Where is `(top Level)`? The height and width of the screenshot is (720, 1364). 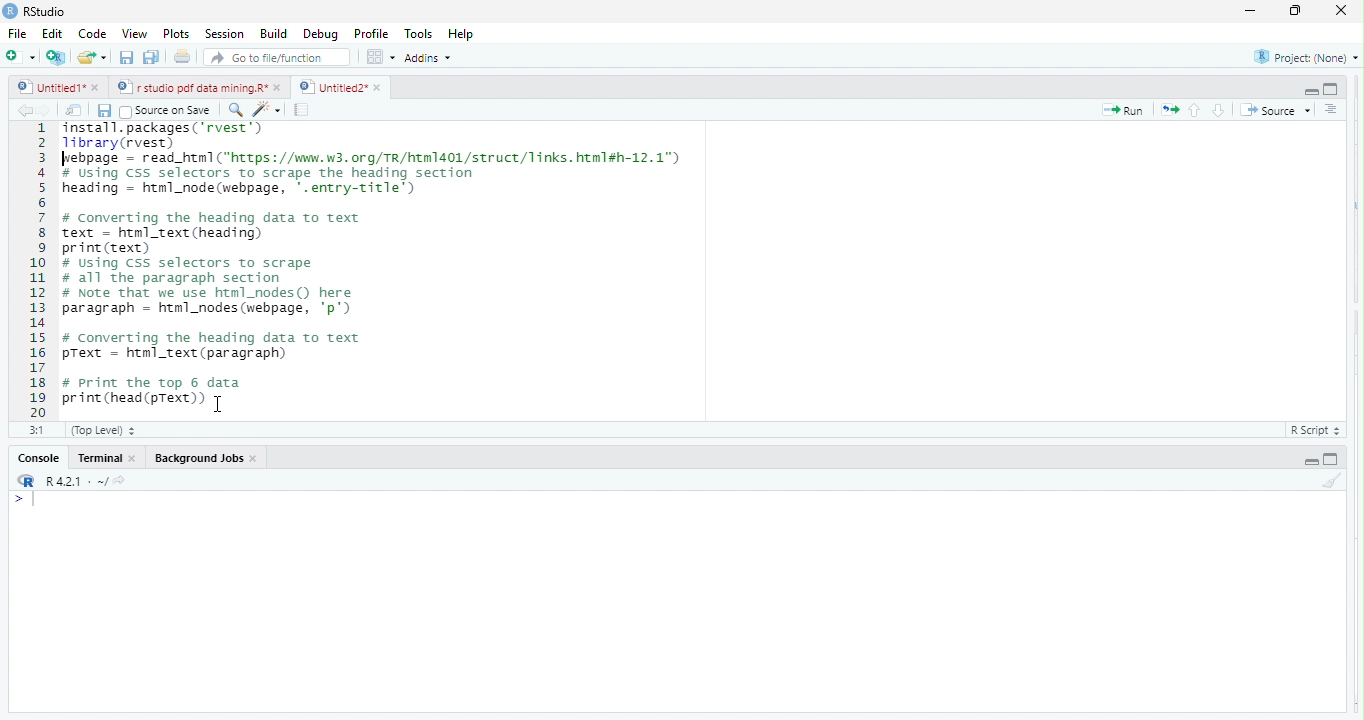 (top Level) is located at coordinates (104, 430).